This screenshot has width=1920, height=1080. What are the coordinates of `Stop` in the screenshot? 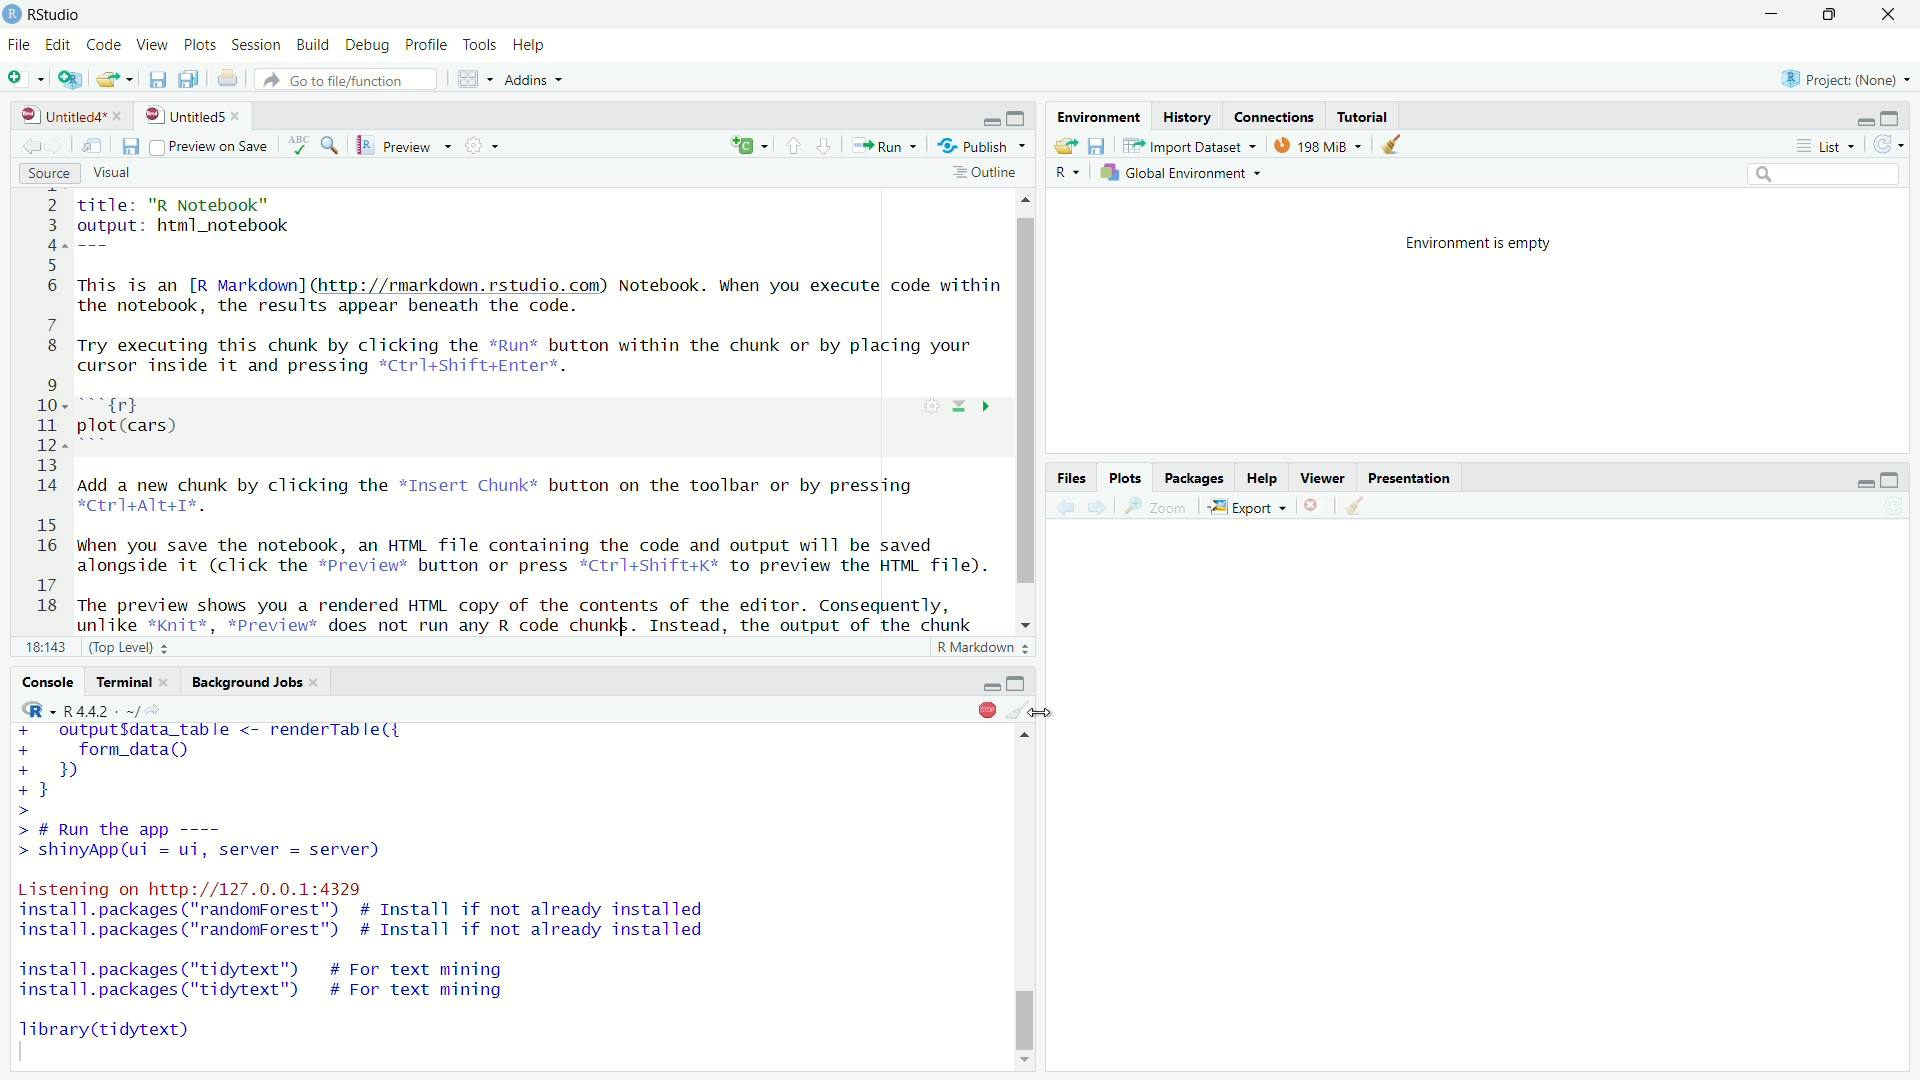 It's located at (986, 710).